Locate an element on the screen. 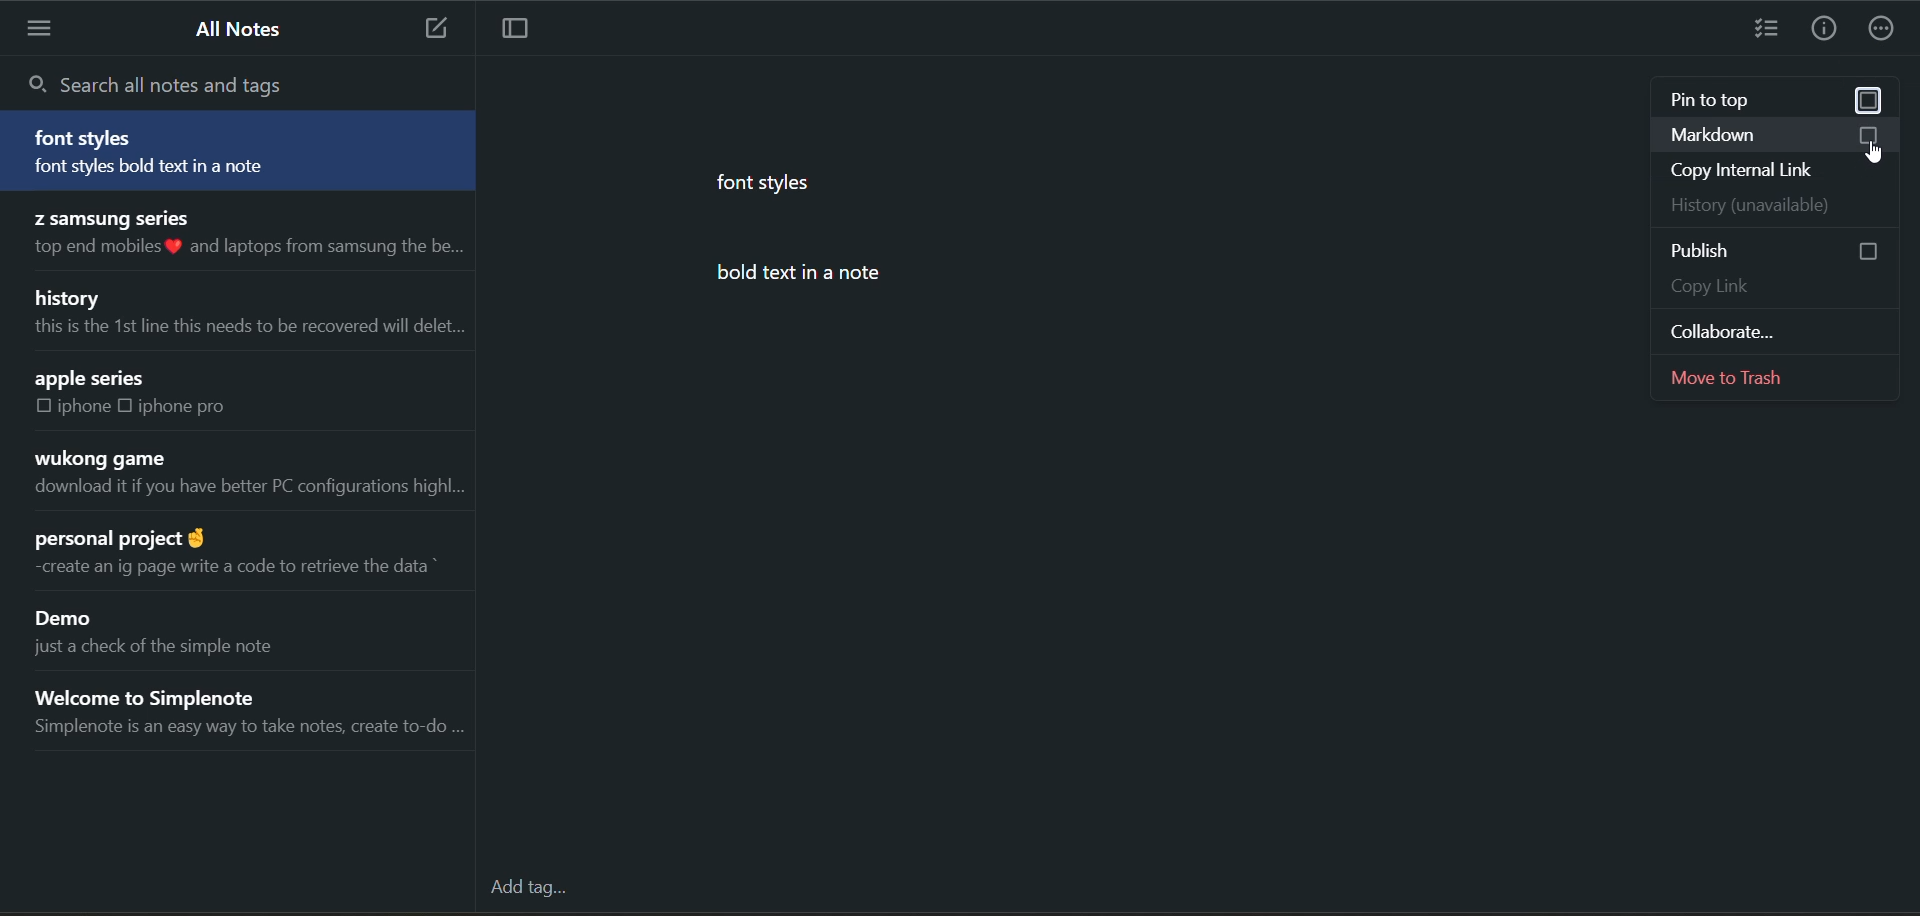 Image resolution: width=1920 pixels, height=916 pixels. this is the 1st line this needs to be recovered will delet... is located at coordinates (245, 327).